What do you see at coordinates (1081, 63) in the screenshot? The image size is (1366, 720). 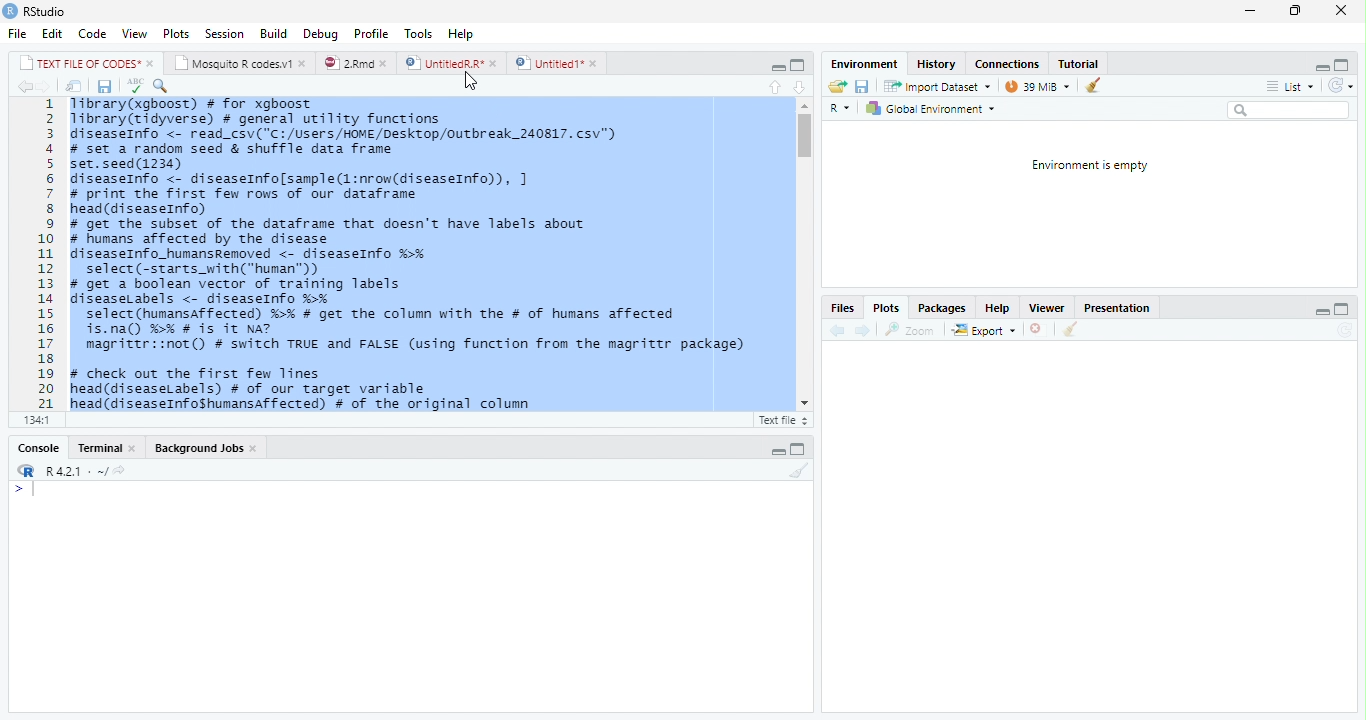 I see `Tutorial` at bounding box center [1081, 63].